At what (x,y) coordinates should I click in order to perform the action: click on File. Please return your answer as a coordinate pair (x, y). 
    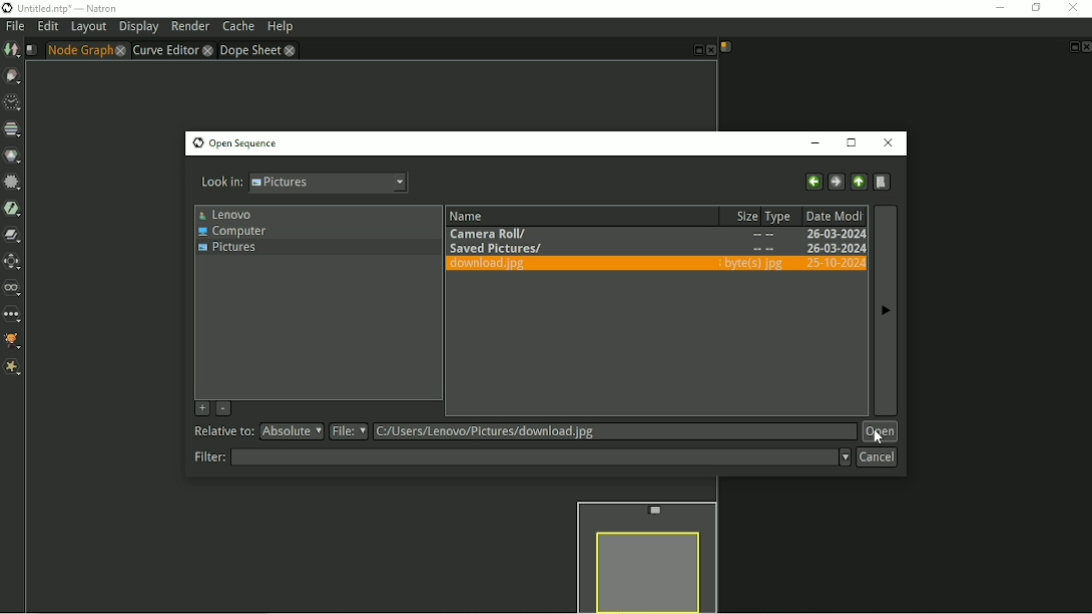
    Looking at the image, I should click on (14, 27).